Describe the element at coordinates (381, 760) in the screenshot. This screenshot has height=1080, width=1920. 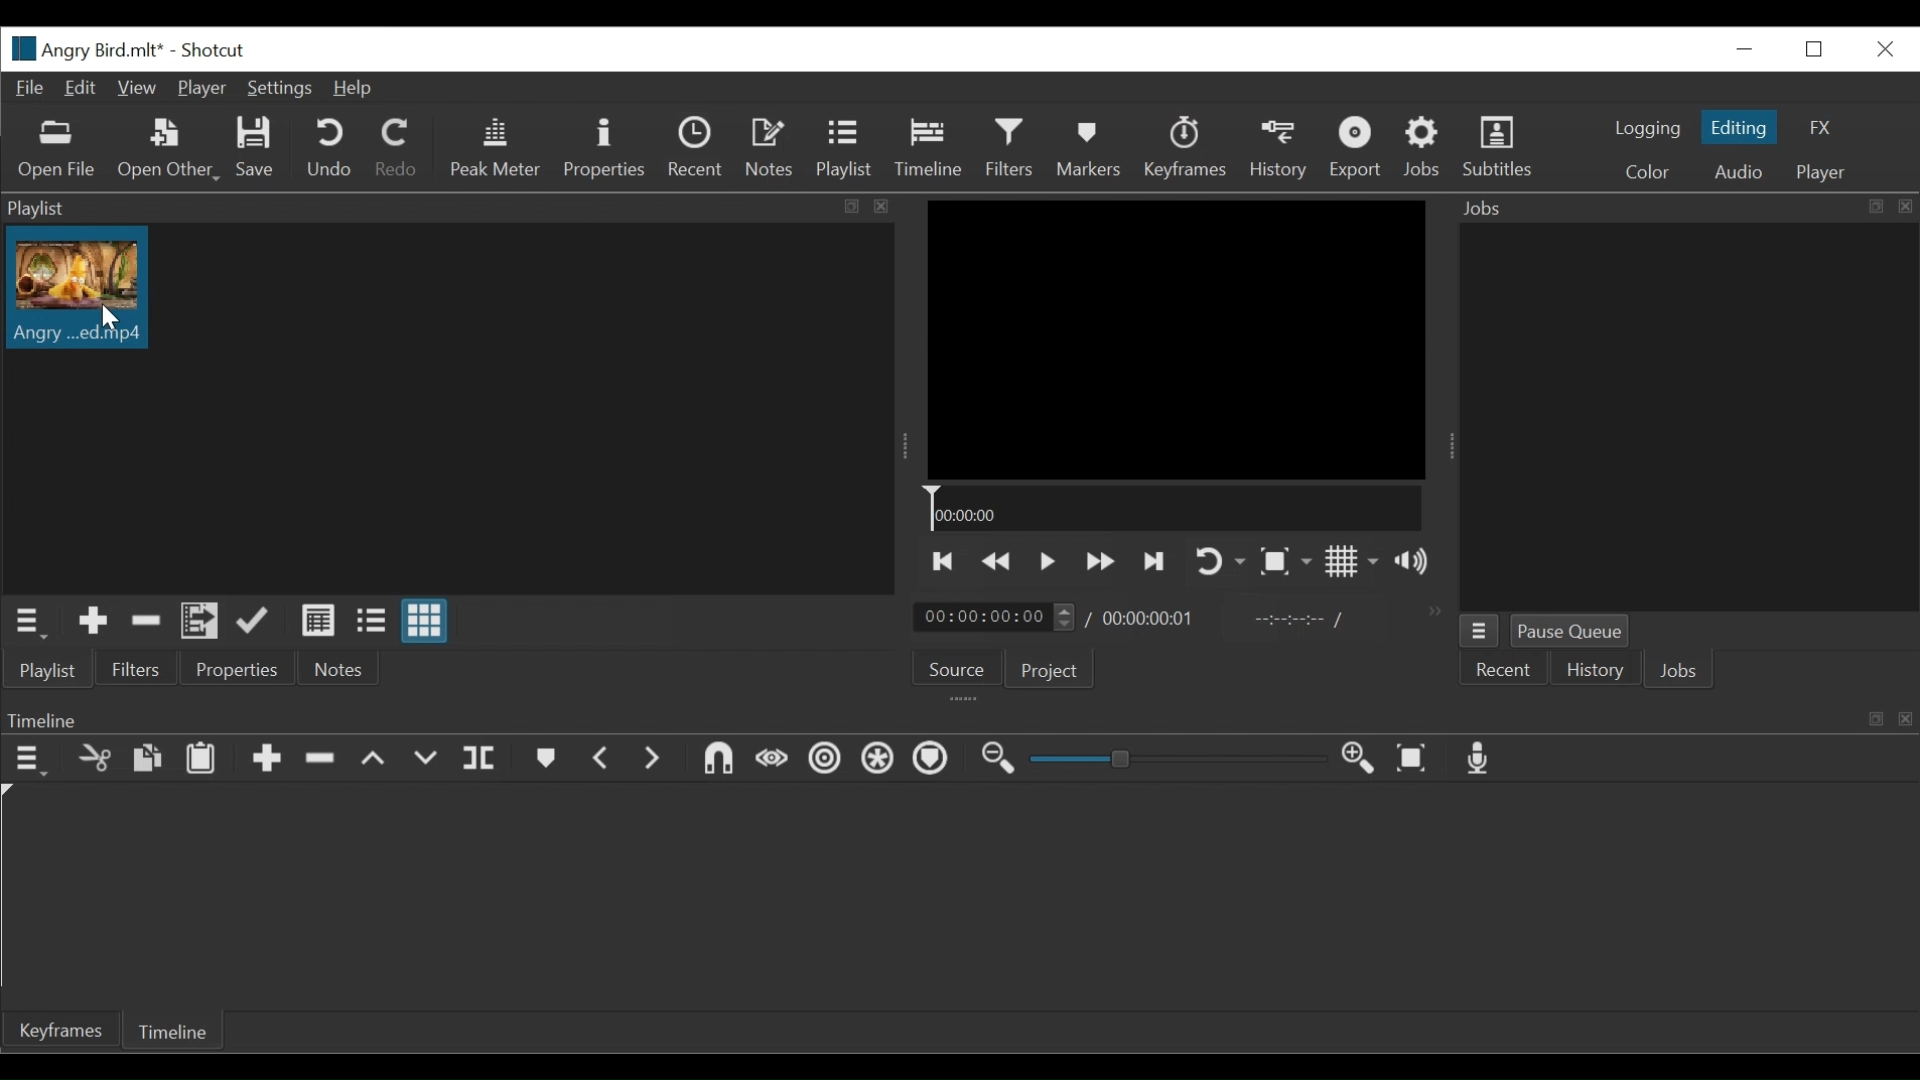
I see `up` at that location.